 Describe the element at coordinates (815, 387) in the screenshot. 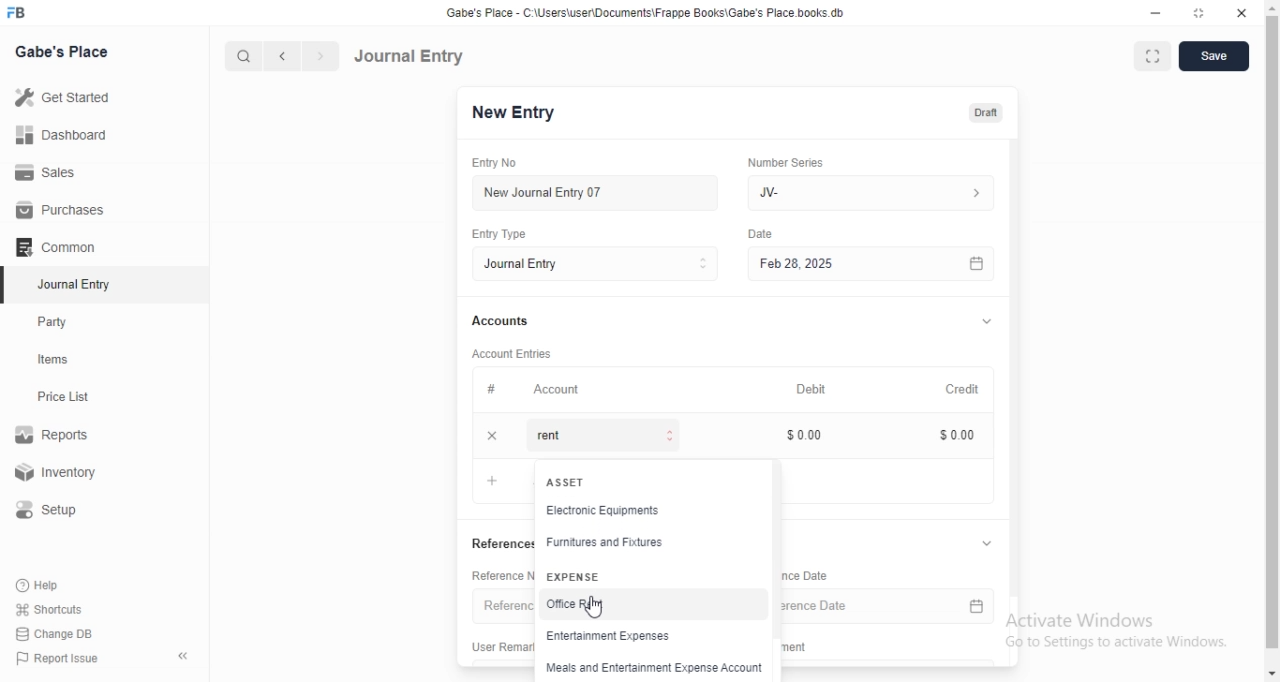

I see `Debit` at that location.